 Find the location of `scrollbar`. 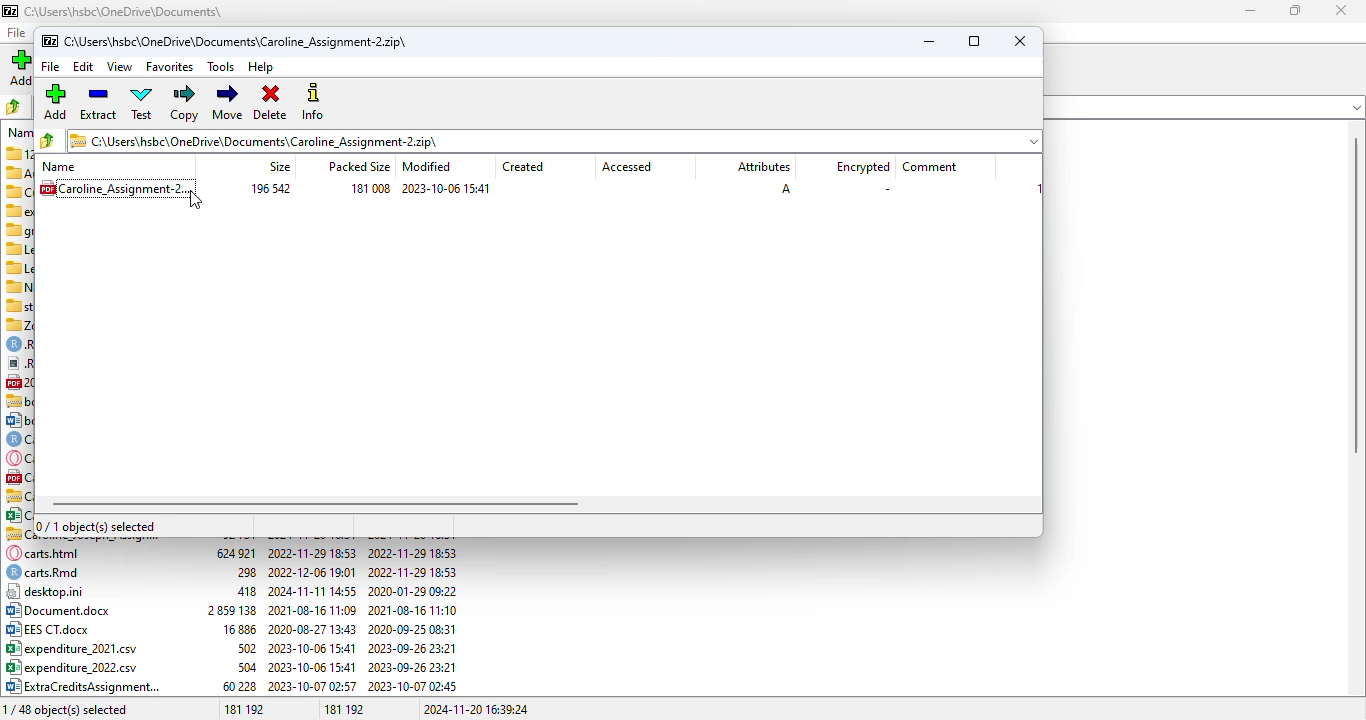

scrollbar is located at coordinates (1356, 298).